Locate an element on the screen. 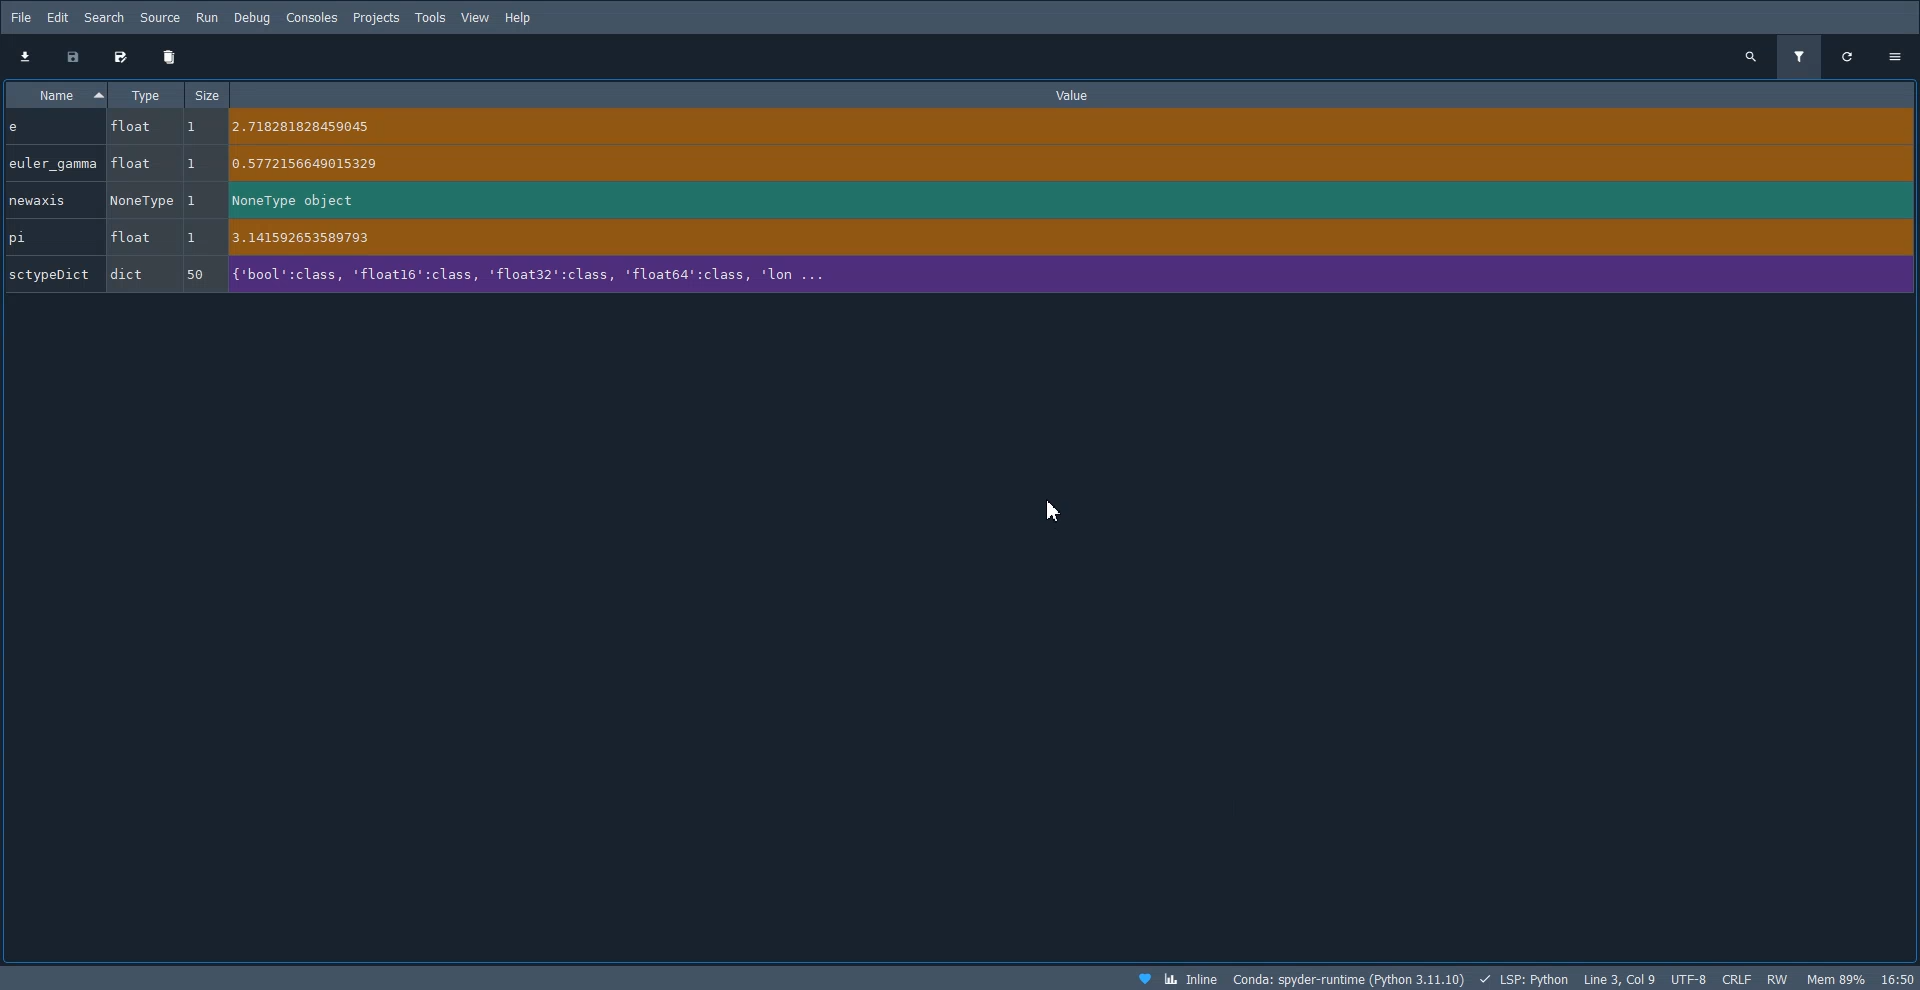 The width and height of the screenshot is (1920, 990). View is located at coordinates (476, 16).